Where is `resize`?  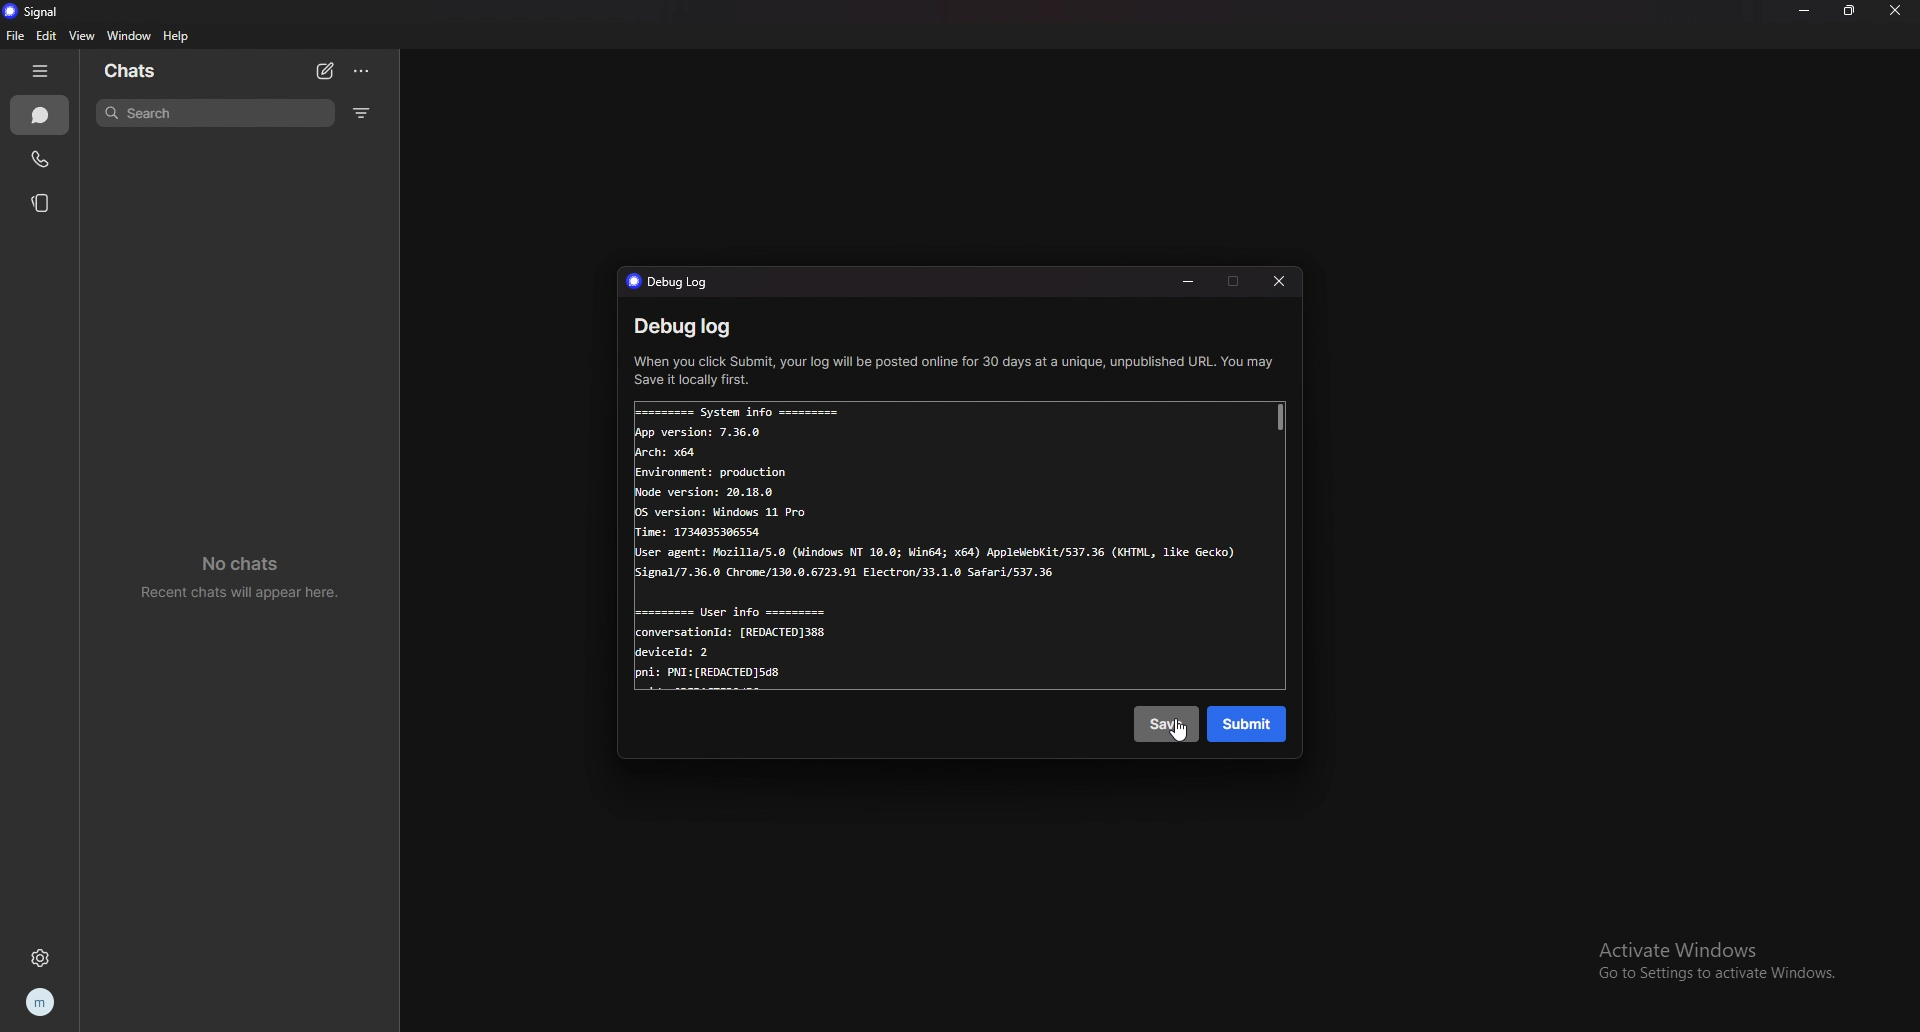 resize is located at coordinates (1849, 9).